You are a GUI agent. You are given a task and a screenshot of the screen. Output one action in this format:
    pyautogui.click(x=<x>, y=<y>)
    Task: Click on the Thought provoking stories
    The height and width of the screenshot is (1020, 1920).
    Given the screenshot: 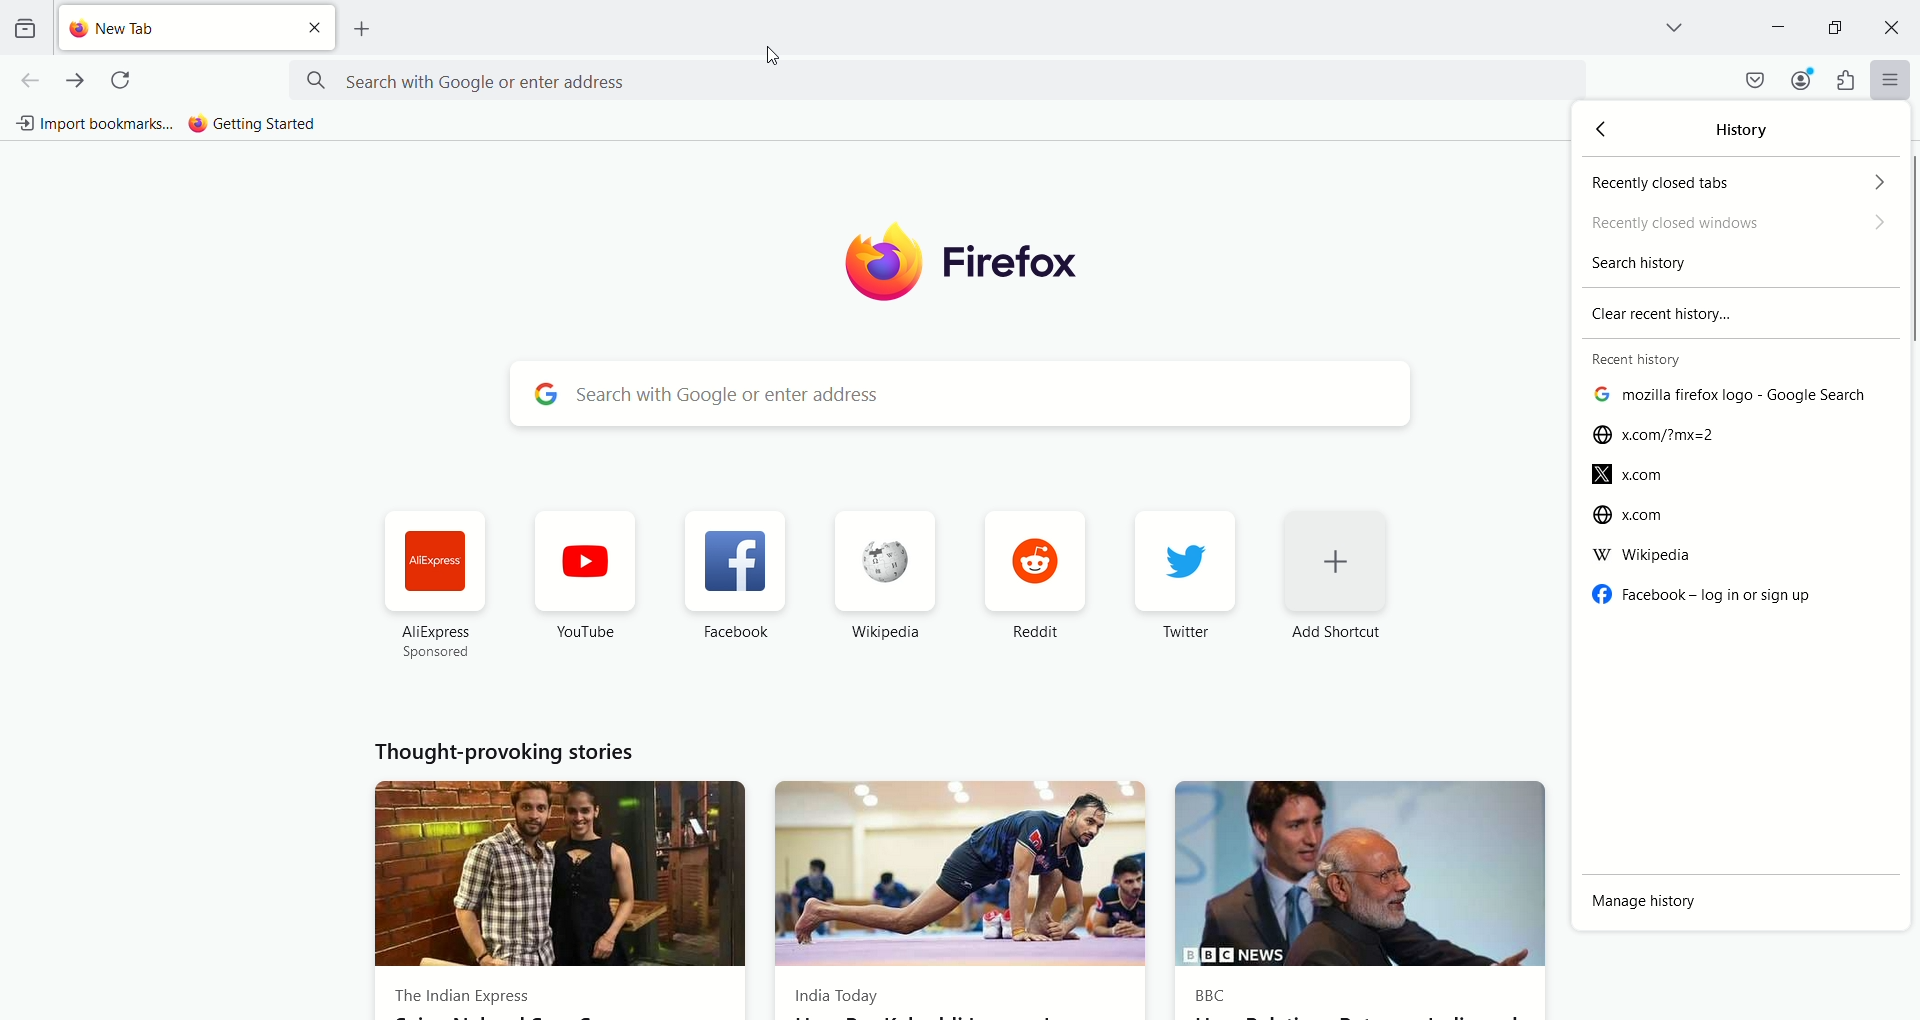 What is the action you would take?
    pyautogui.click(x=509, y=754)
    